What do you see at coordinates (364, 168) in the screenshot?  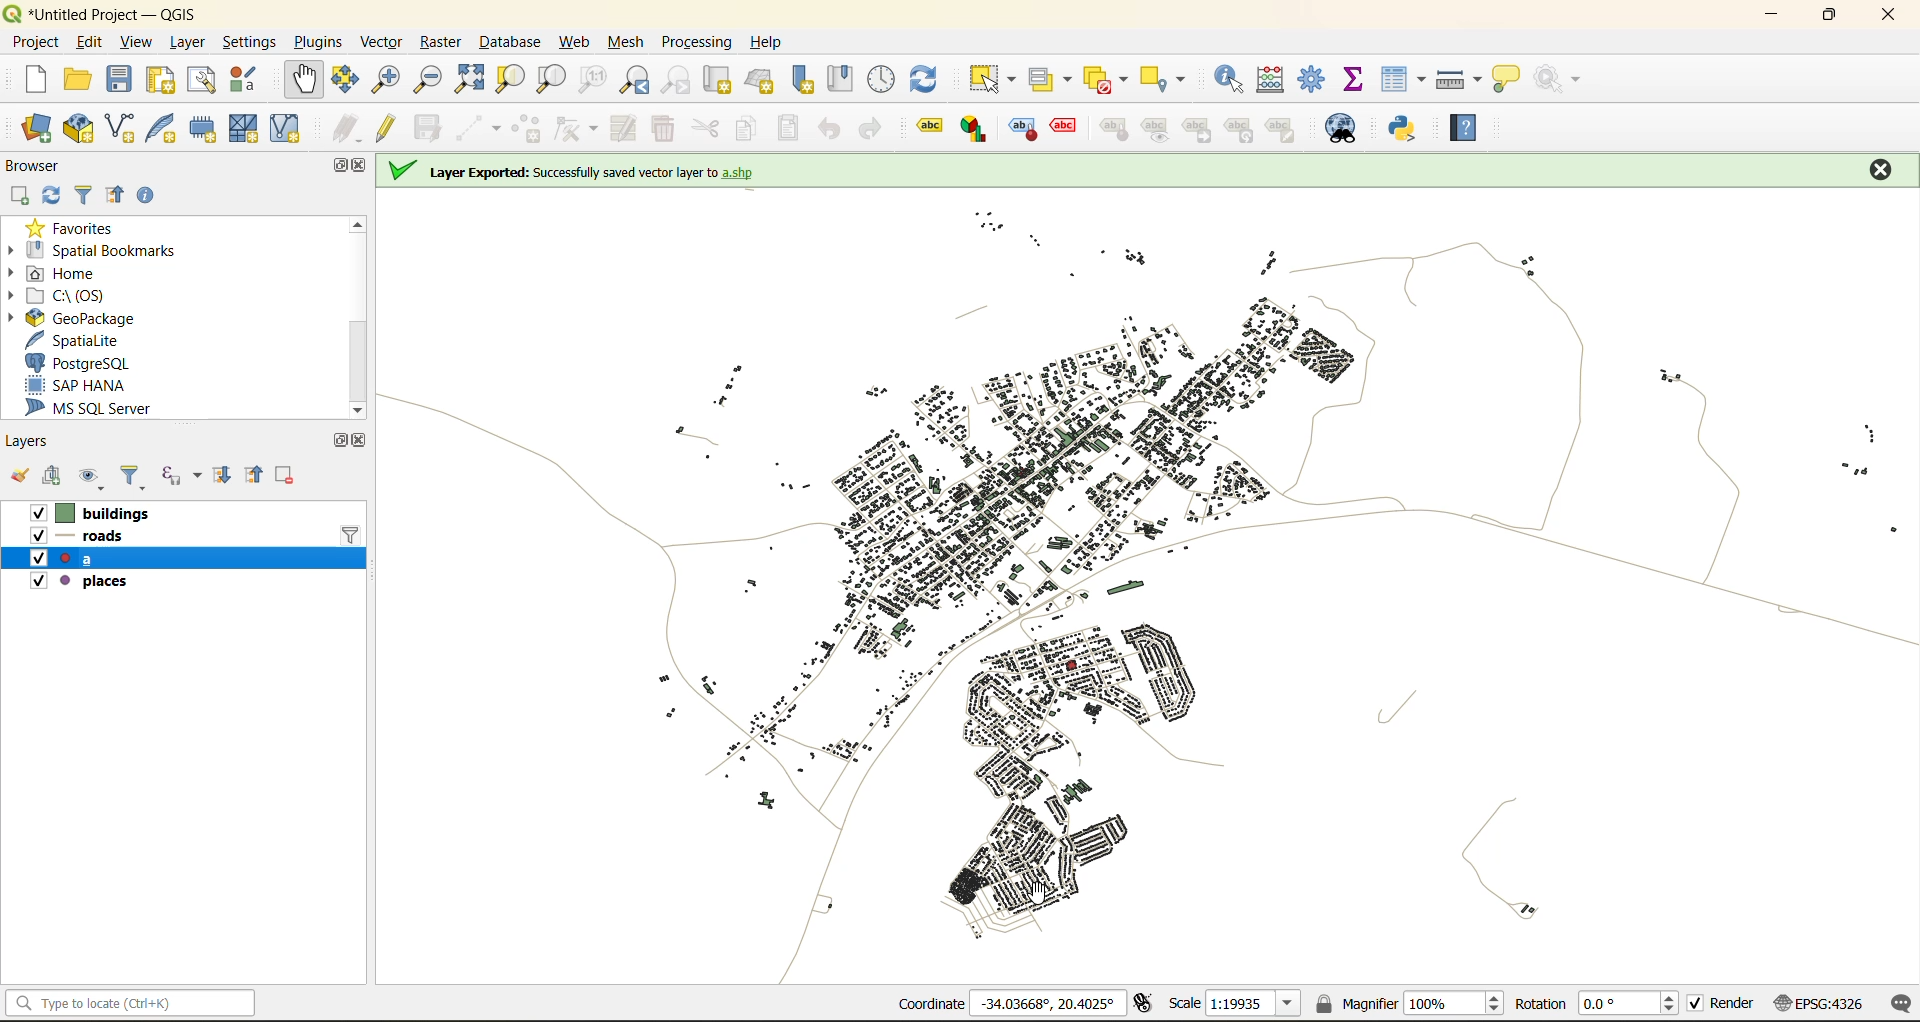 I see `close` at bounding box center [364, 168].